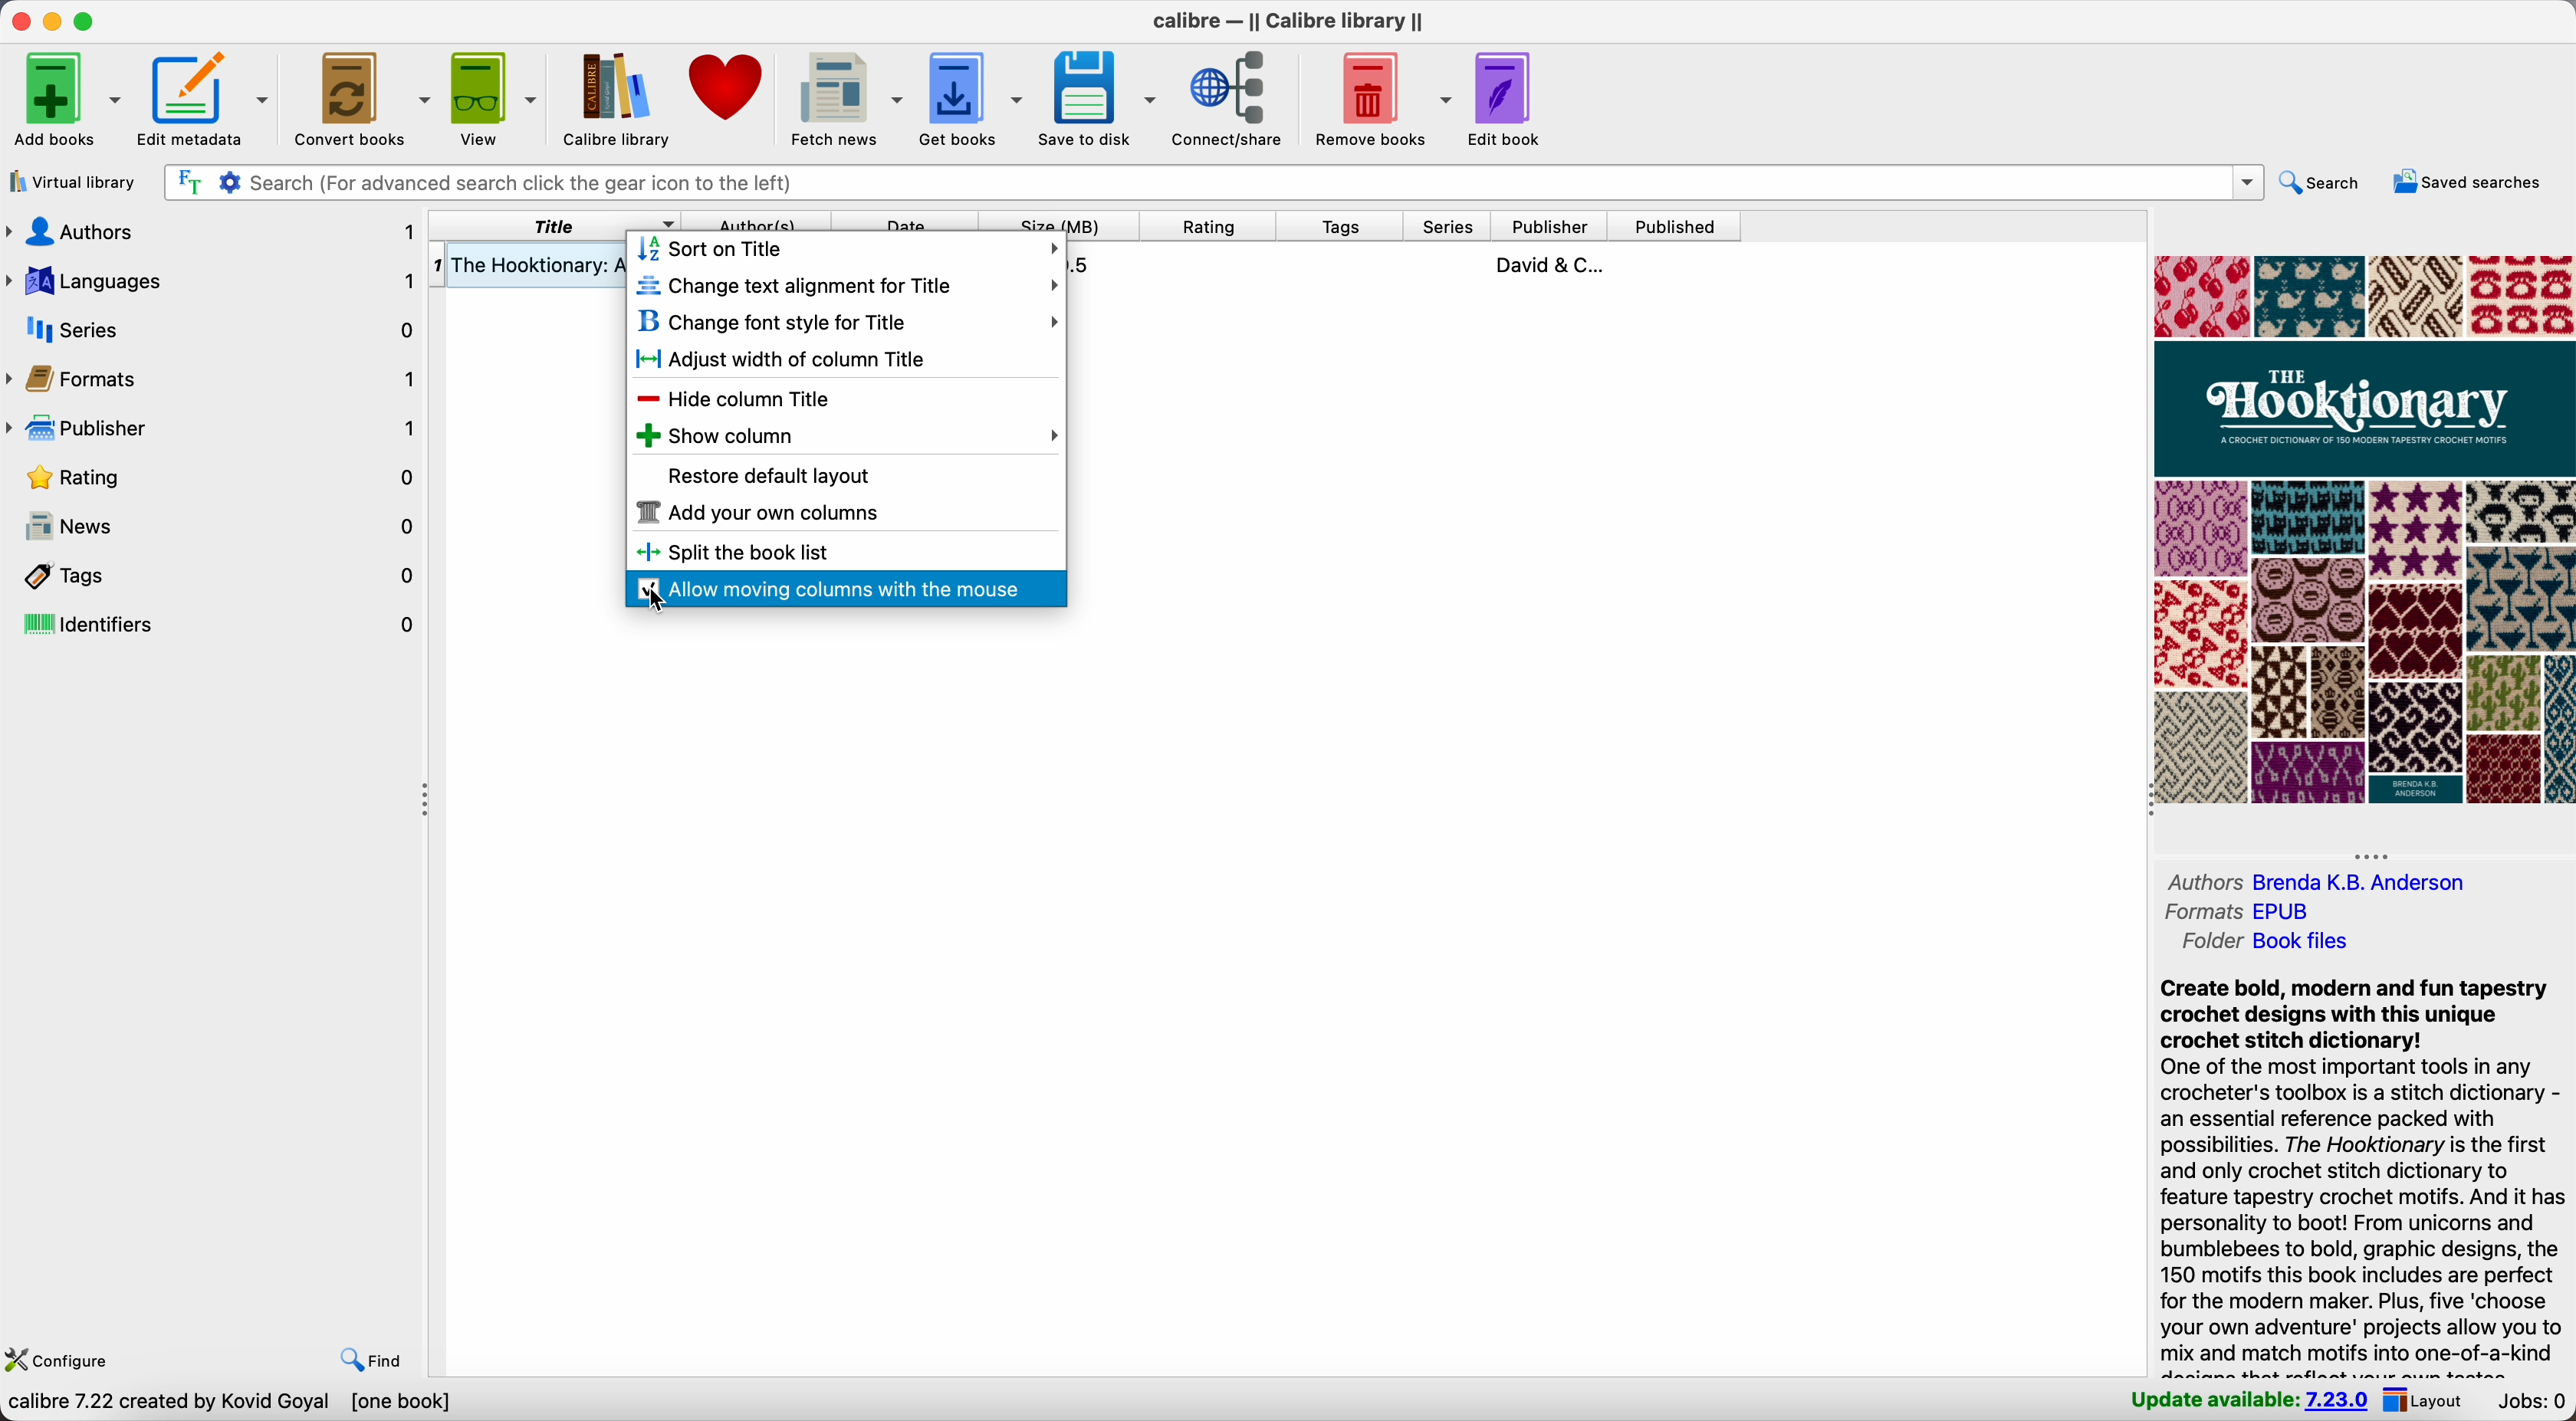  Describe the element at coordinates (1211, 181) in the screenshot. I see `search bar` at that location.